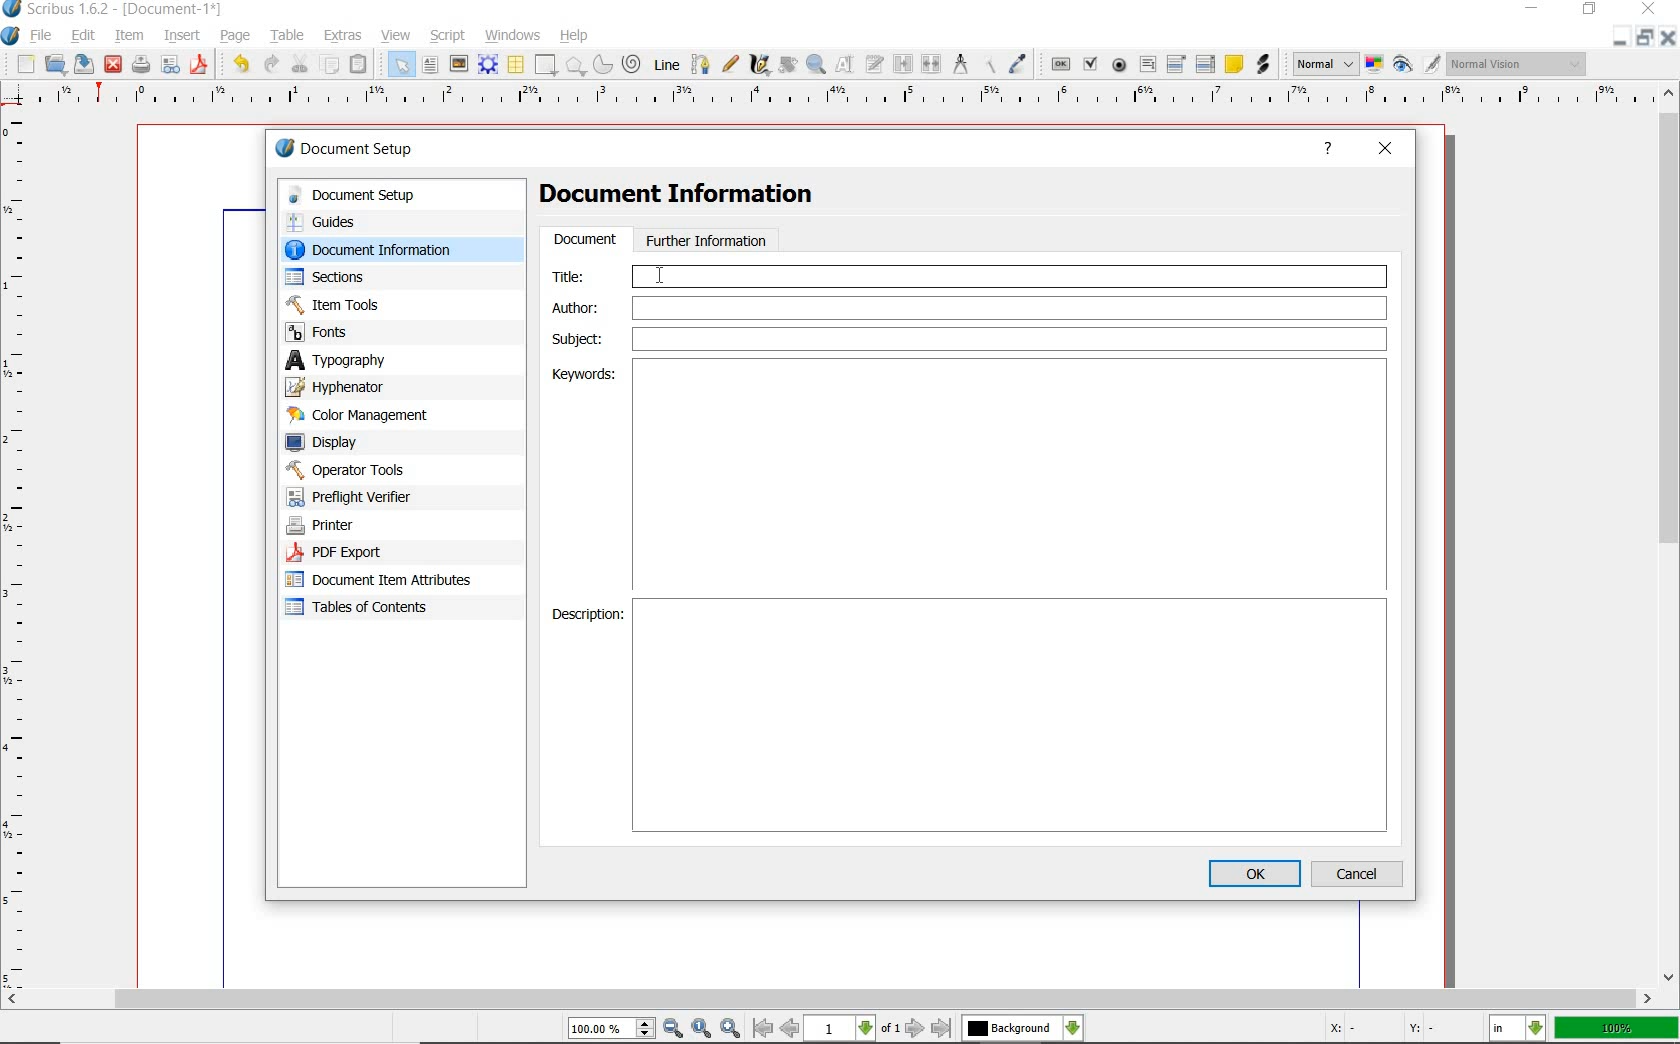  What do you see at coordinates (1177, 65) in the screenshot?
I see `pdf combo box` at bounding box center [1177, 65].